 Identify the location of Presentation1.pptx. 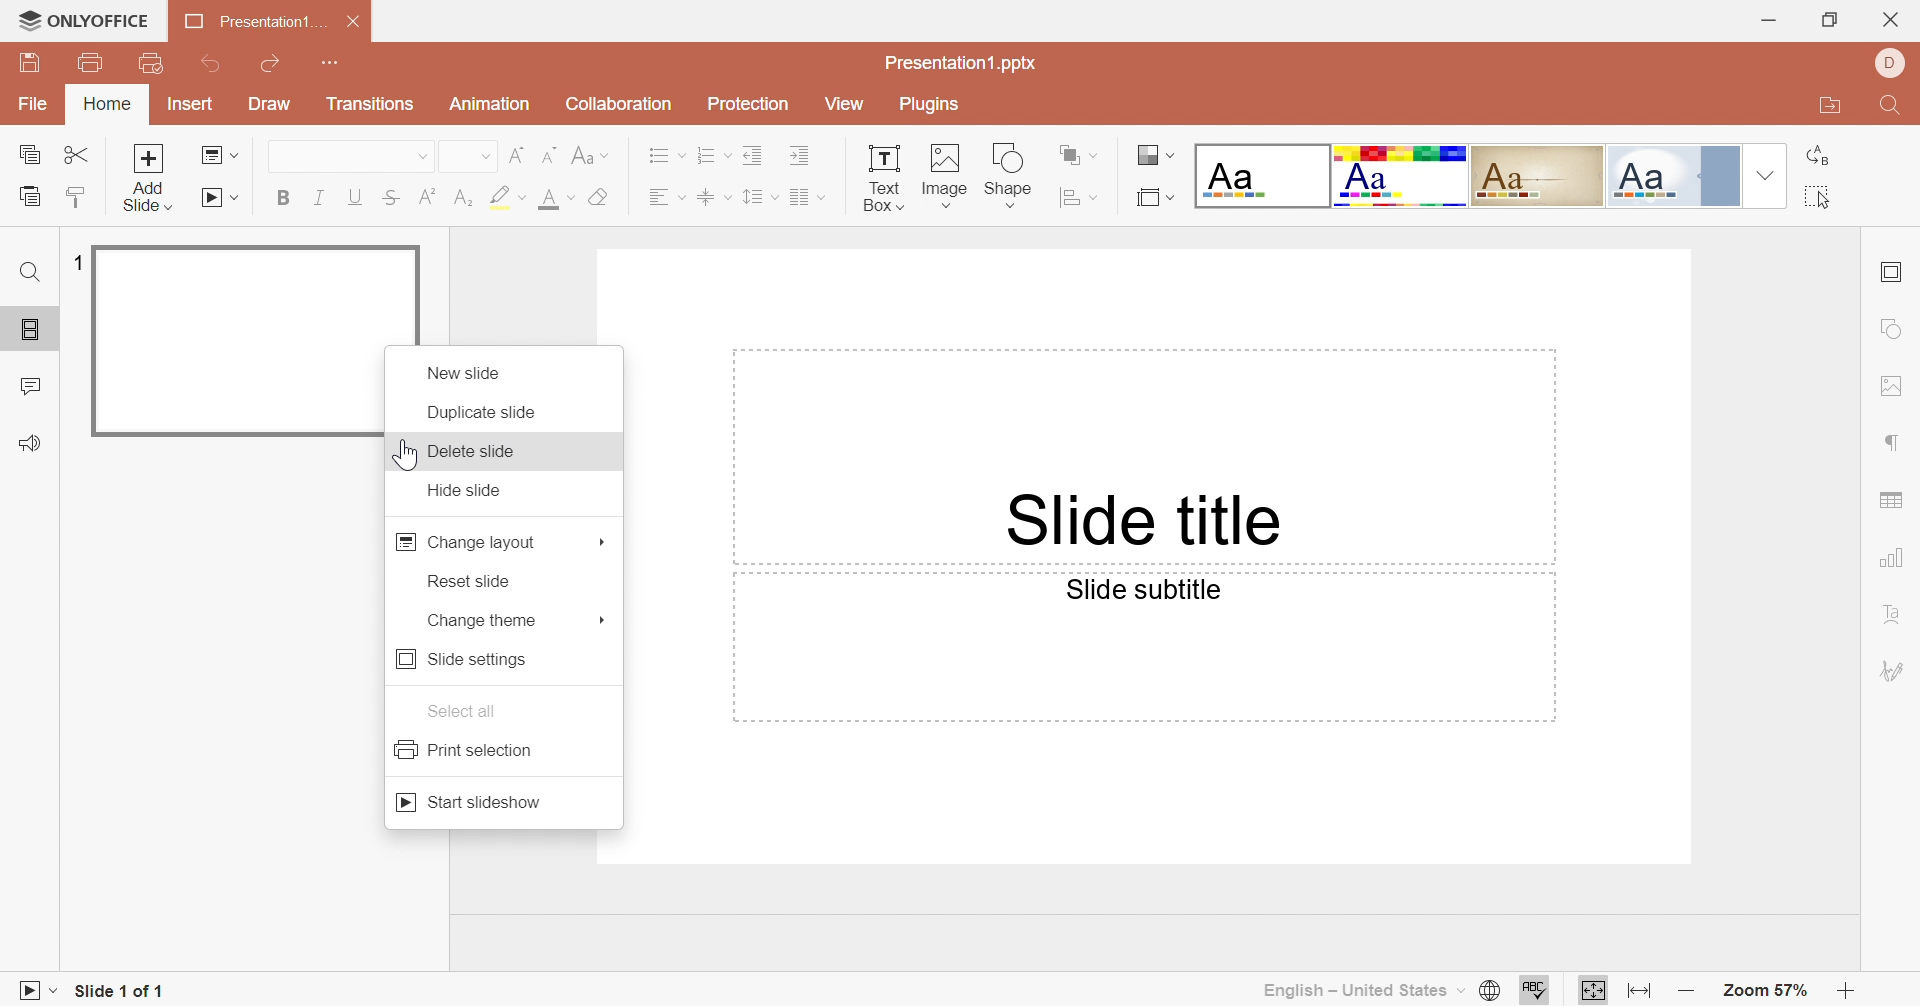
(959, 61).